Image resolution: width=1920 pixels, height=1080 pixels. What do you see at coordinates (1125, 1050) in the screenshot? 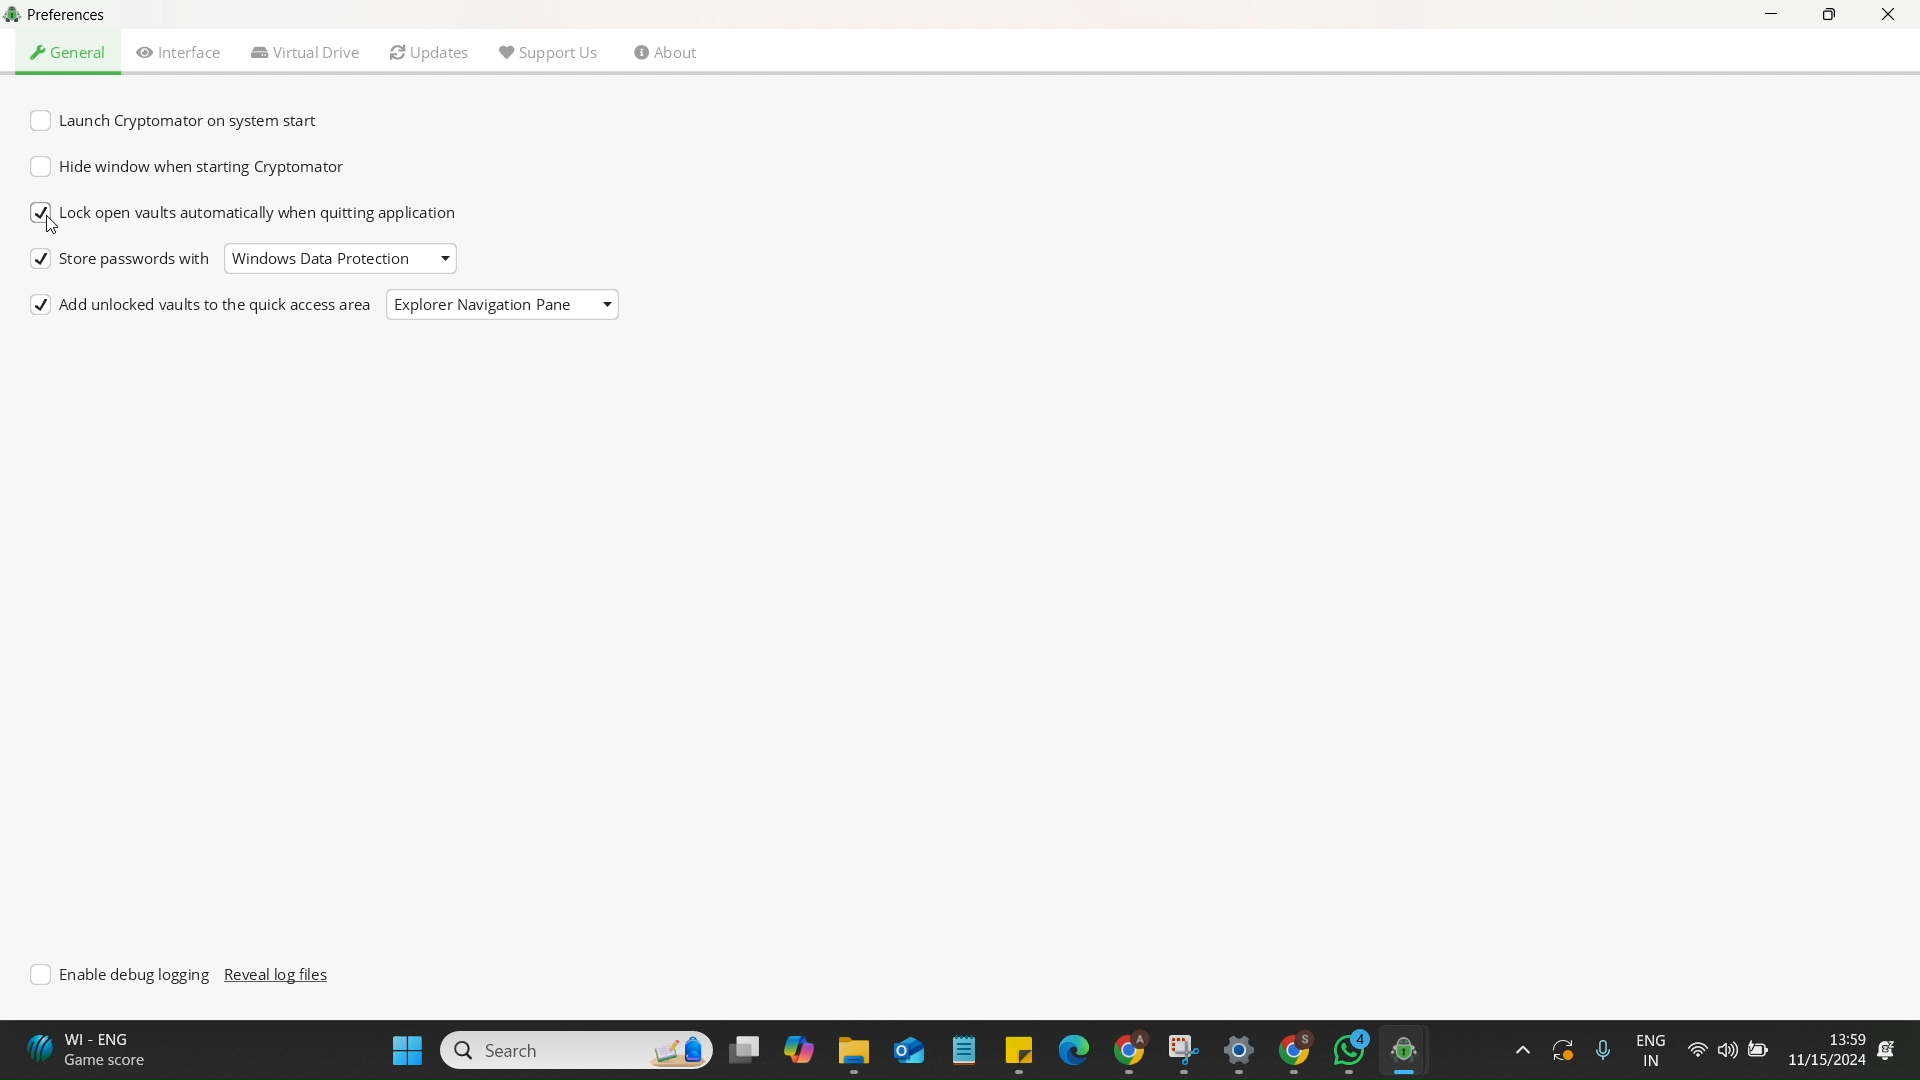
I see `Chrome` at bounding box center [1125, 1050].